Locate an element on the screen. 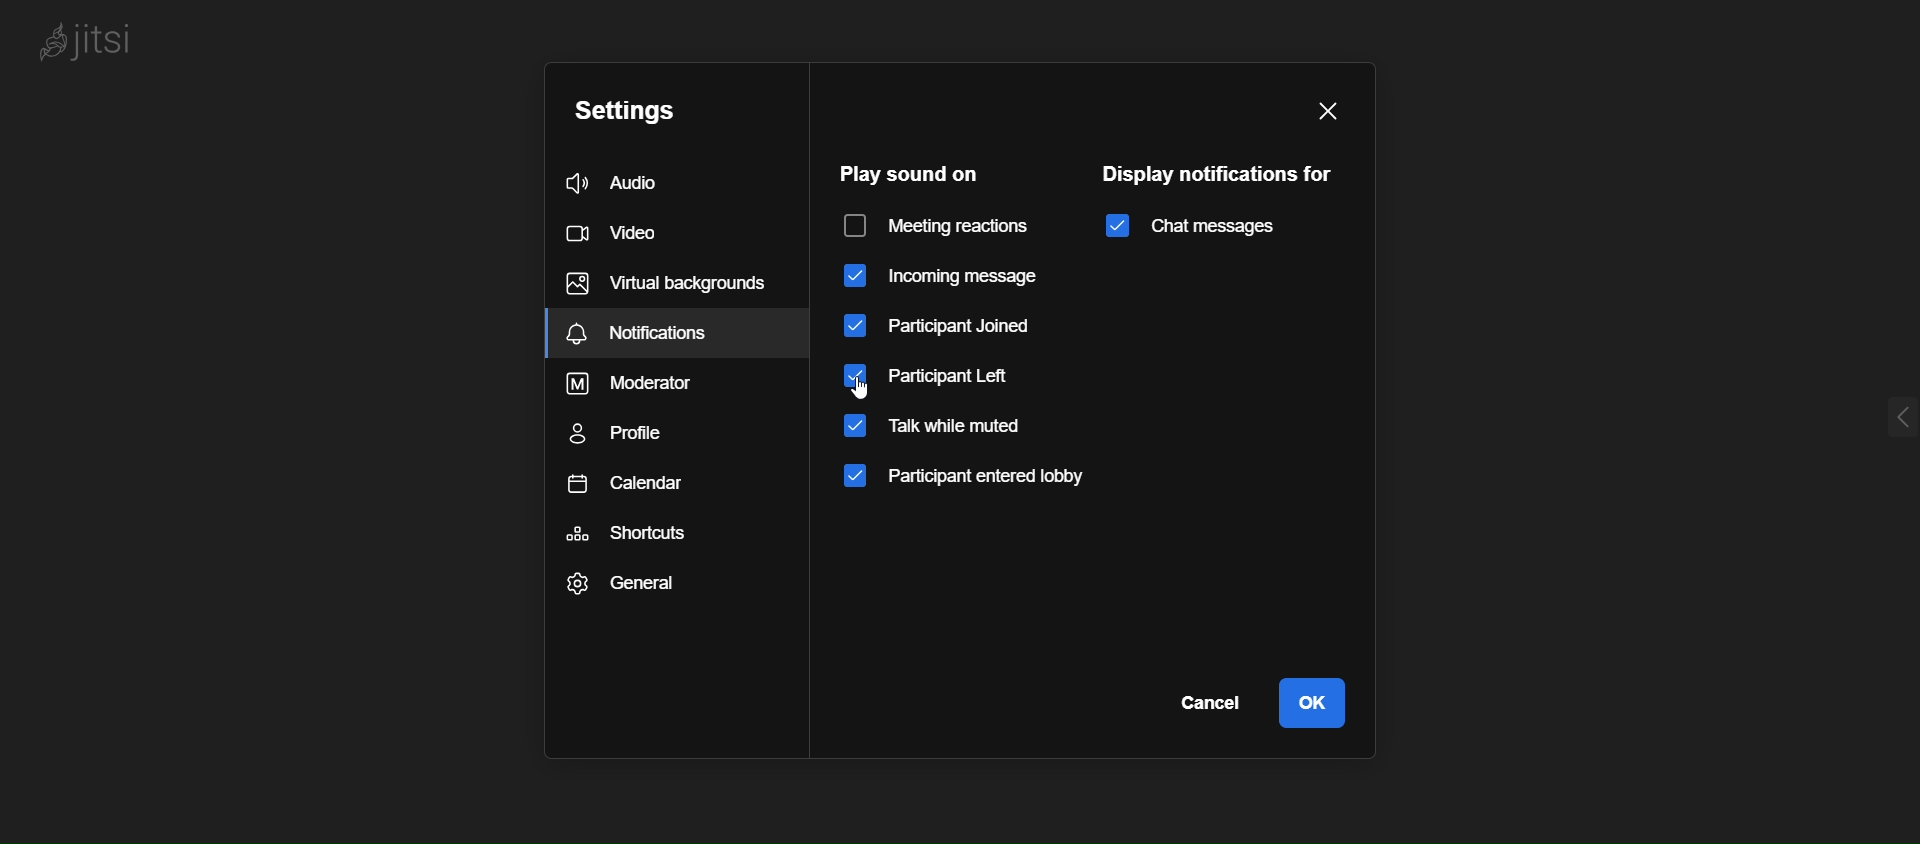 This screenshot has width=1920, height=844. calendar is located at coordinates (648, 490).